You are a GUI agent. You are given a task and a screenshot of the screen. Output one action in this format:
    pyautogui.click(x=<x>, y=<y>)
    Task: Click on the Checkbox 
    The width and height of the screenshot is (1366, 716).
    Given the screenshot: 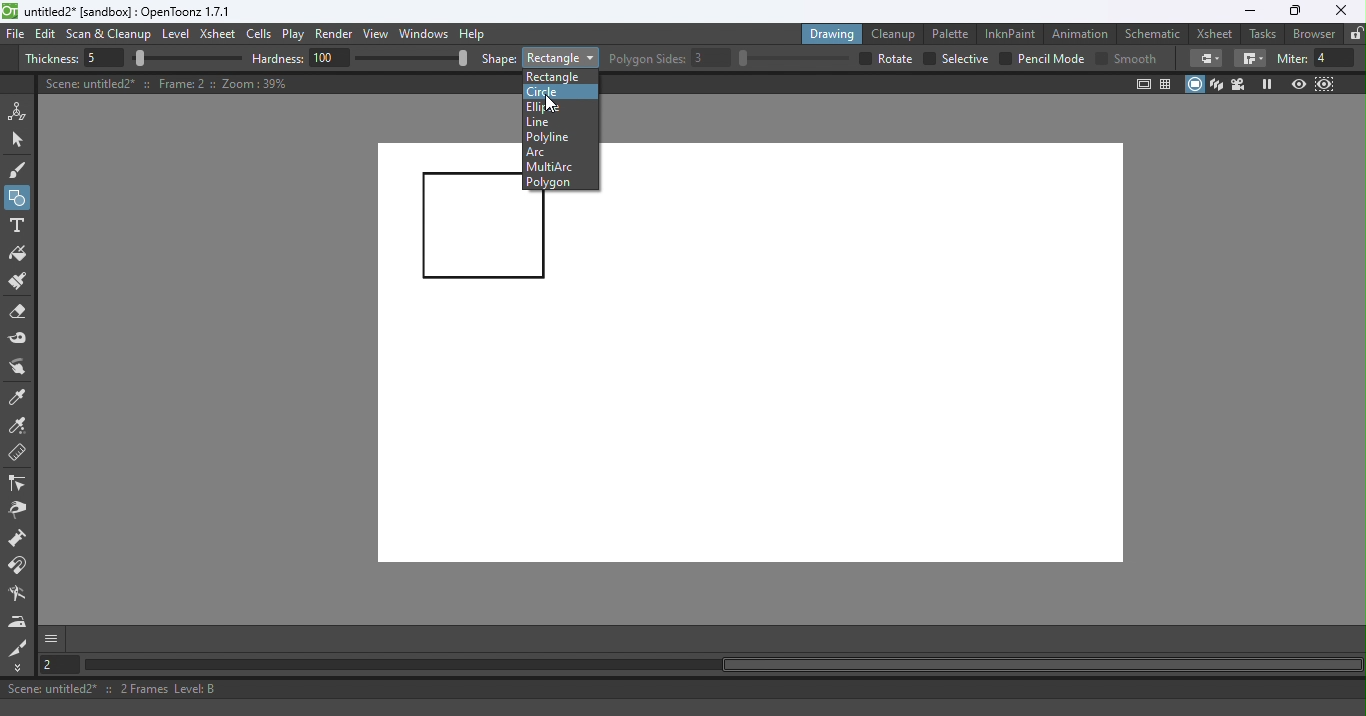 What is the action you would take?
    pyautogui.click(x=1101, y=57)
    